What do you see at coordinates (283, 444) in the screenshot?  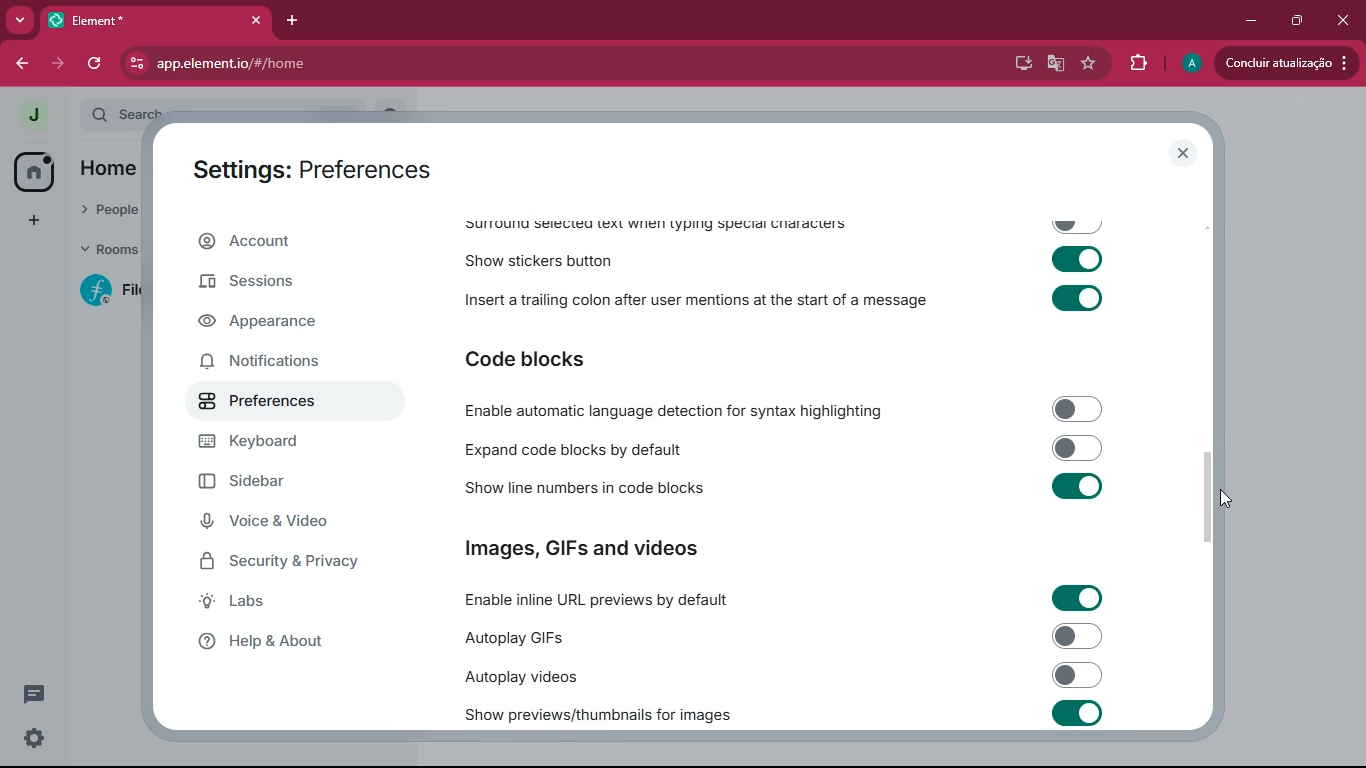 I see `keyboard ` at bounding box center [283, 444].